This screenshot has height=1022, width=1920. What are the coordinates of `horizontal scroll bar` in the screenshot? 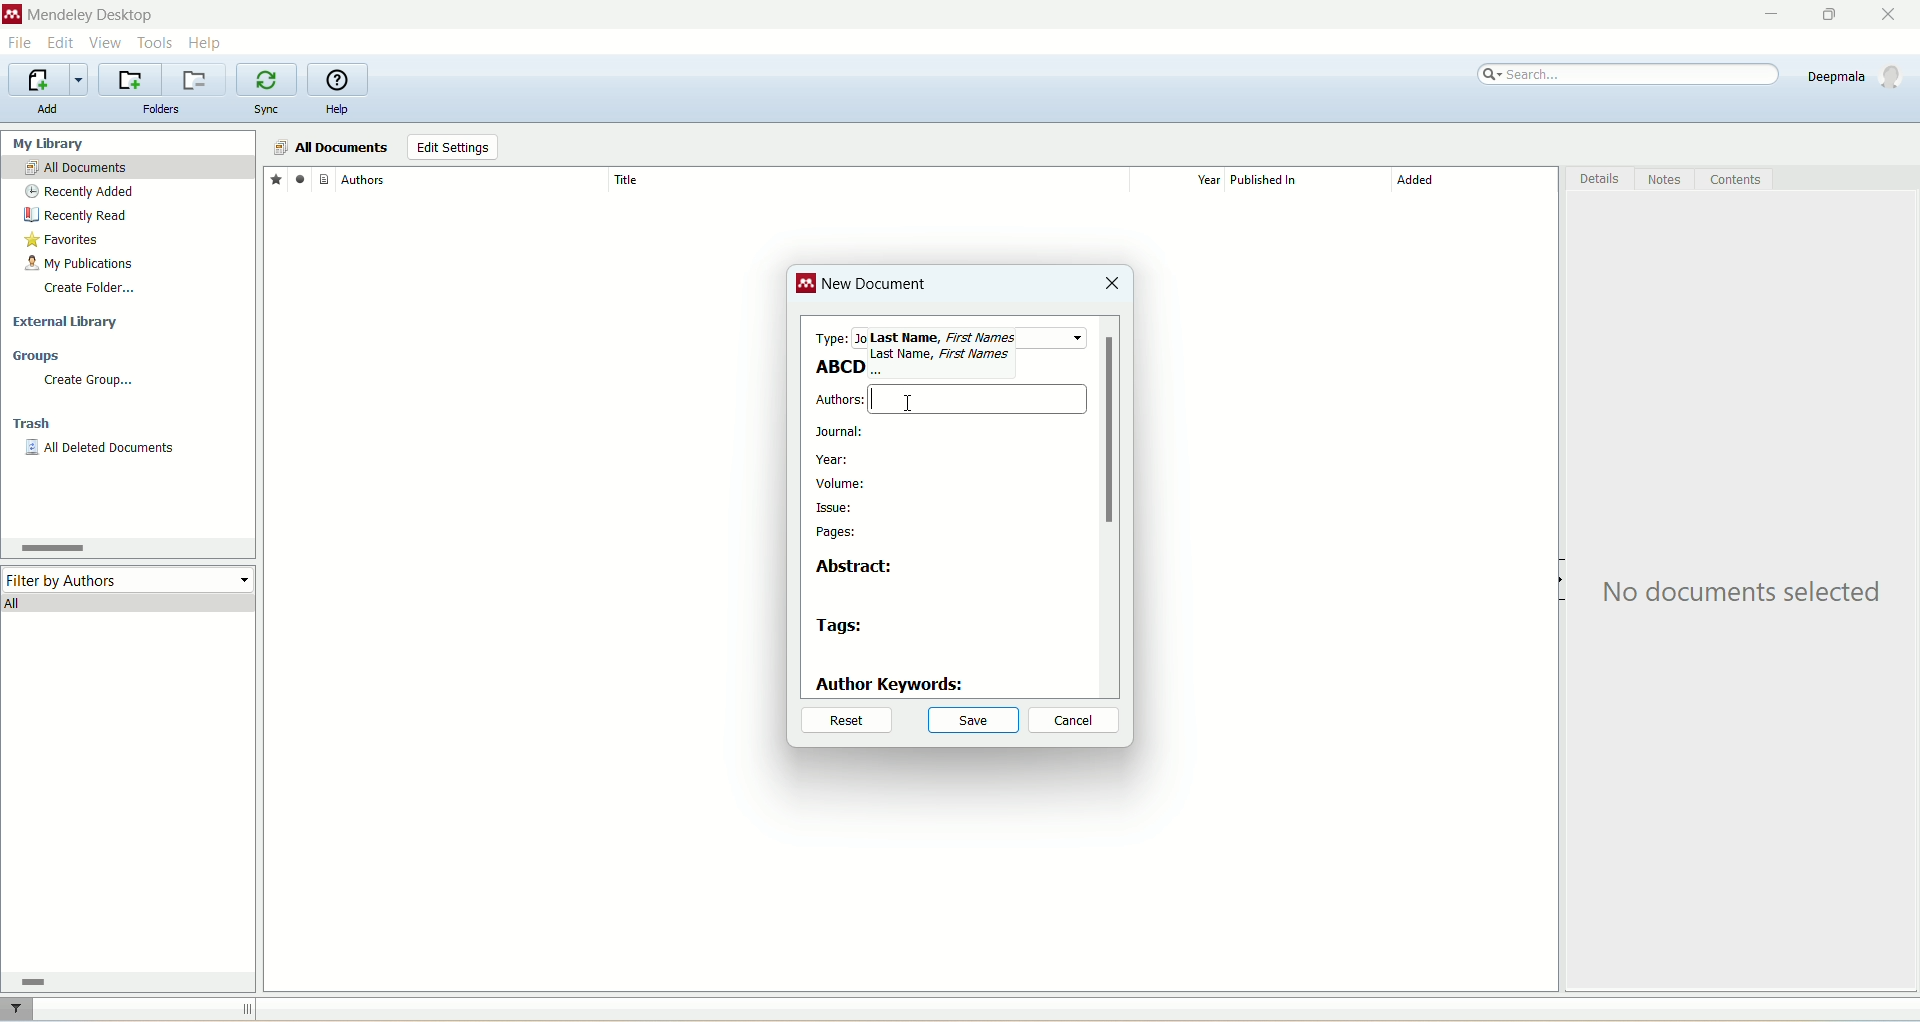 It's located at (124, 981).